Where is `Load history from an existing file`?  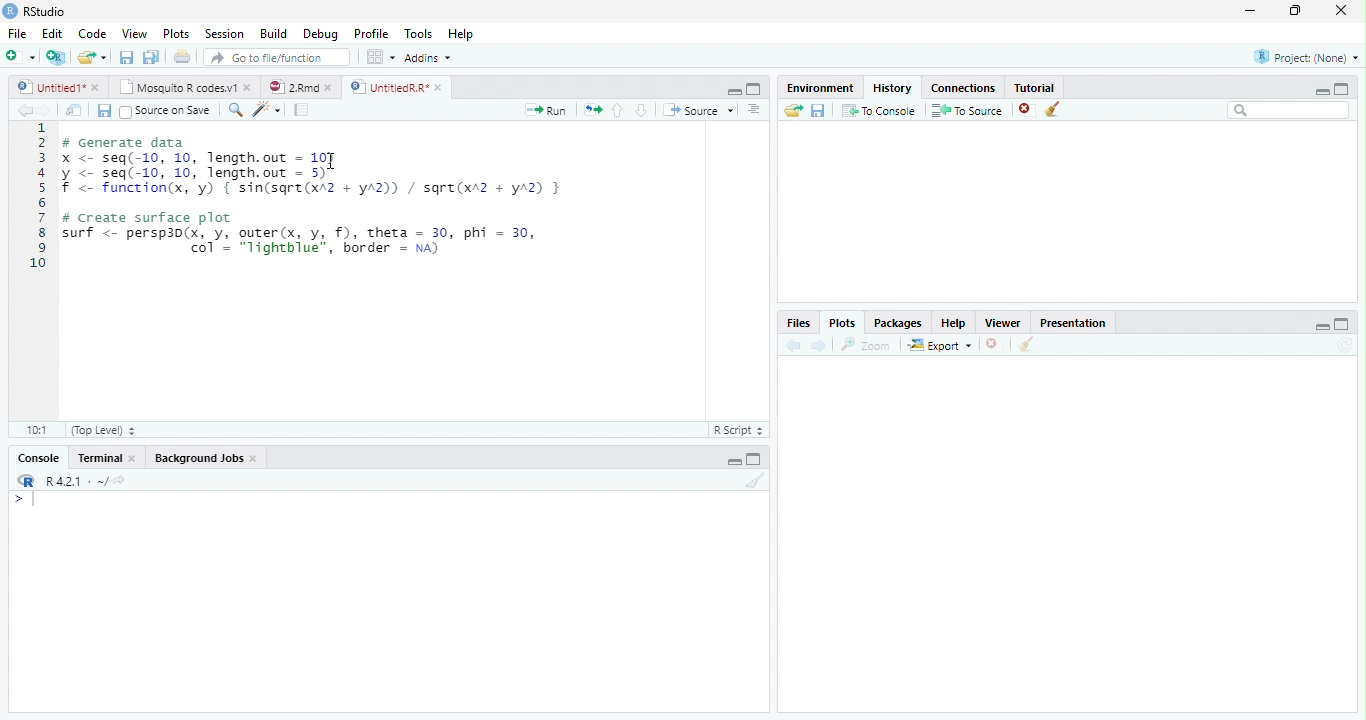
Load history from an existing file is located at coordinates (792, 111).